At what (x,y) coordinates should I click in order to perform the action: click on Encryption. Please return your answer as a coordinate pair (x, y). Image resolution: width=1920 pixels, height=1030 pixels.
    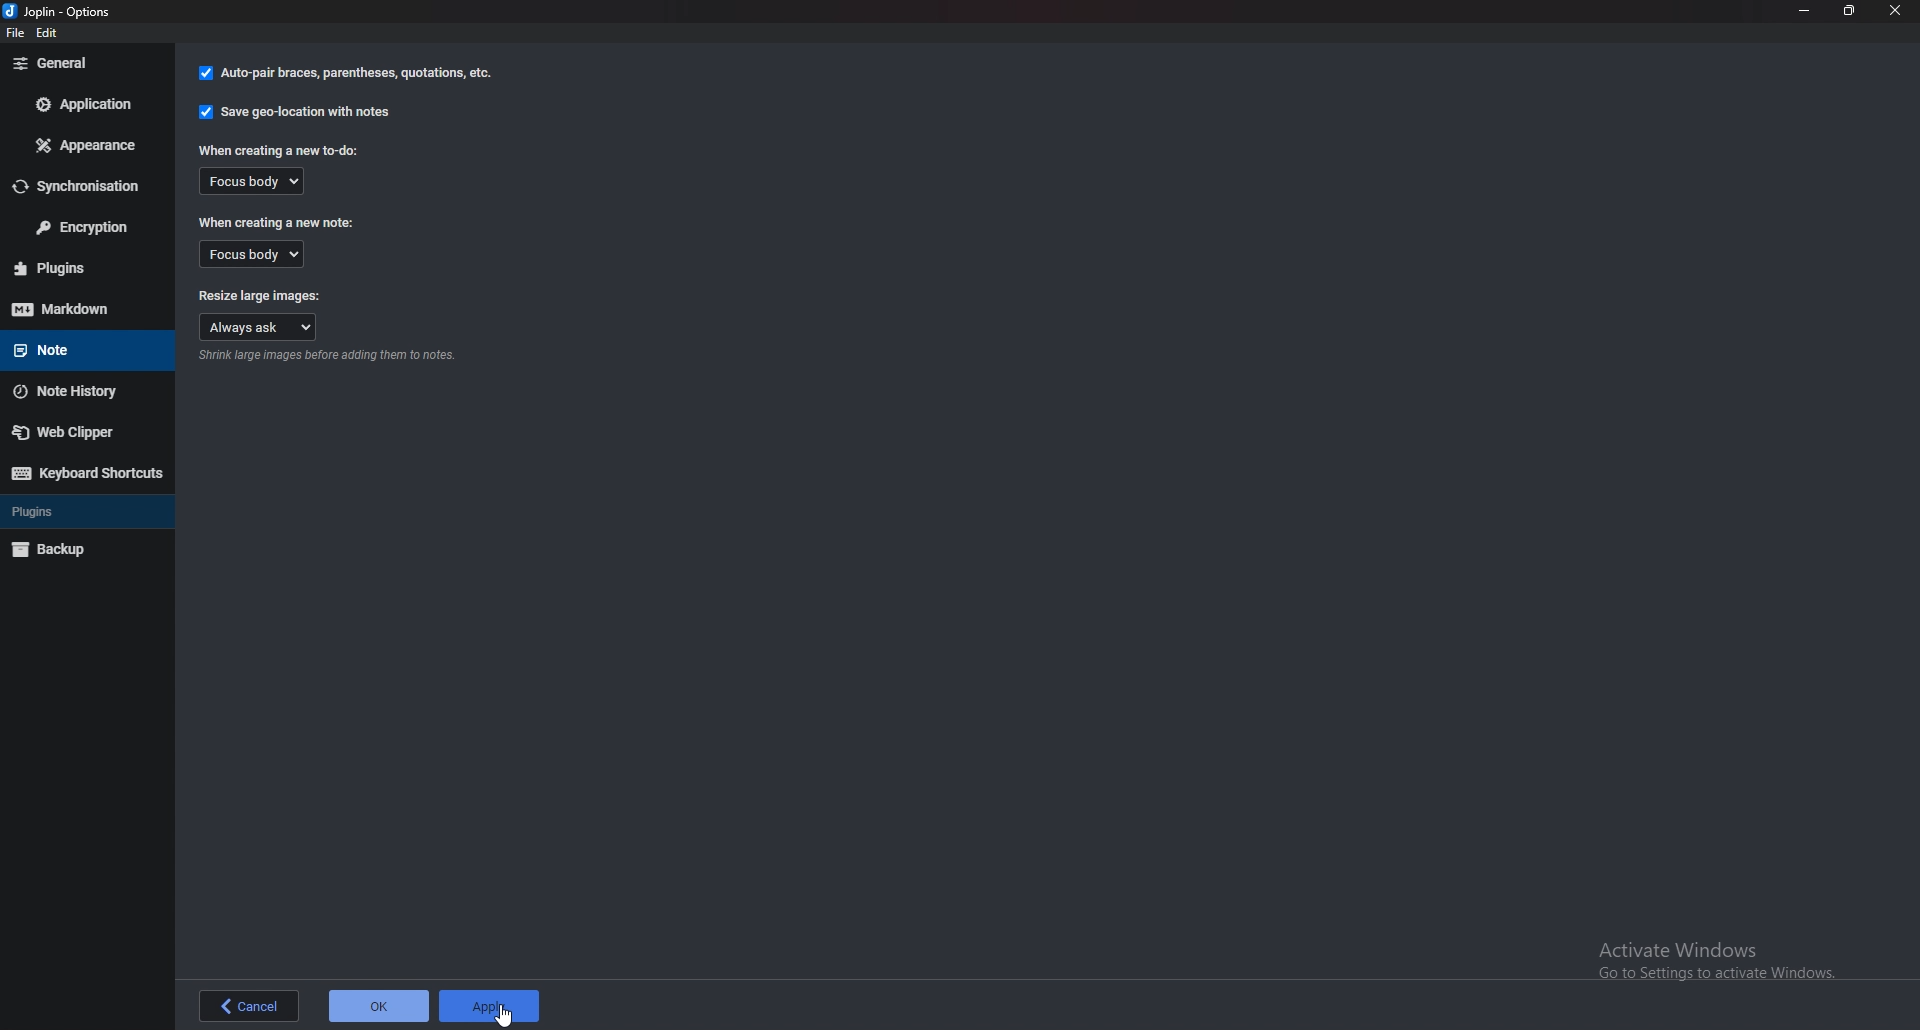
    Looking at the image, I should click on (84, 228).